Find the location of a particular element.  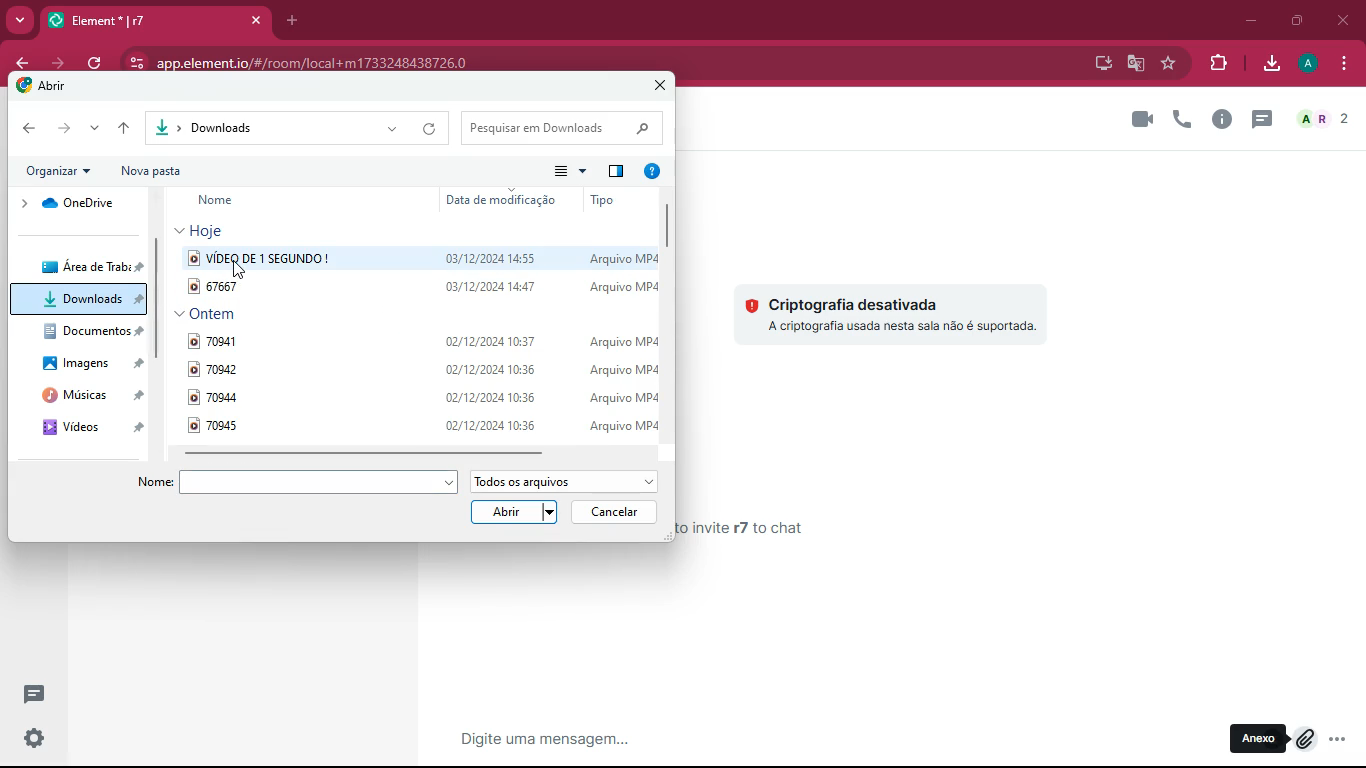

add tab is located at coordinates (291, 21).